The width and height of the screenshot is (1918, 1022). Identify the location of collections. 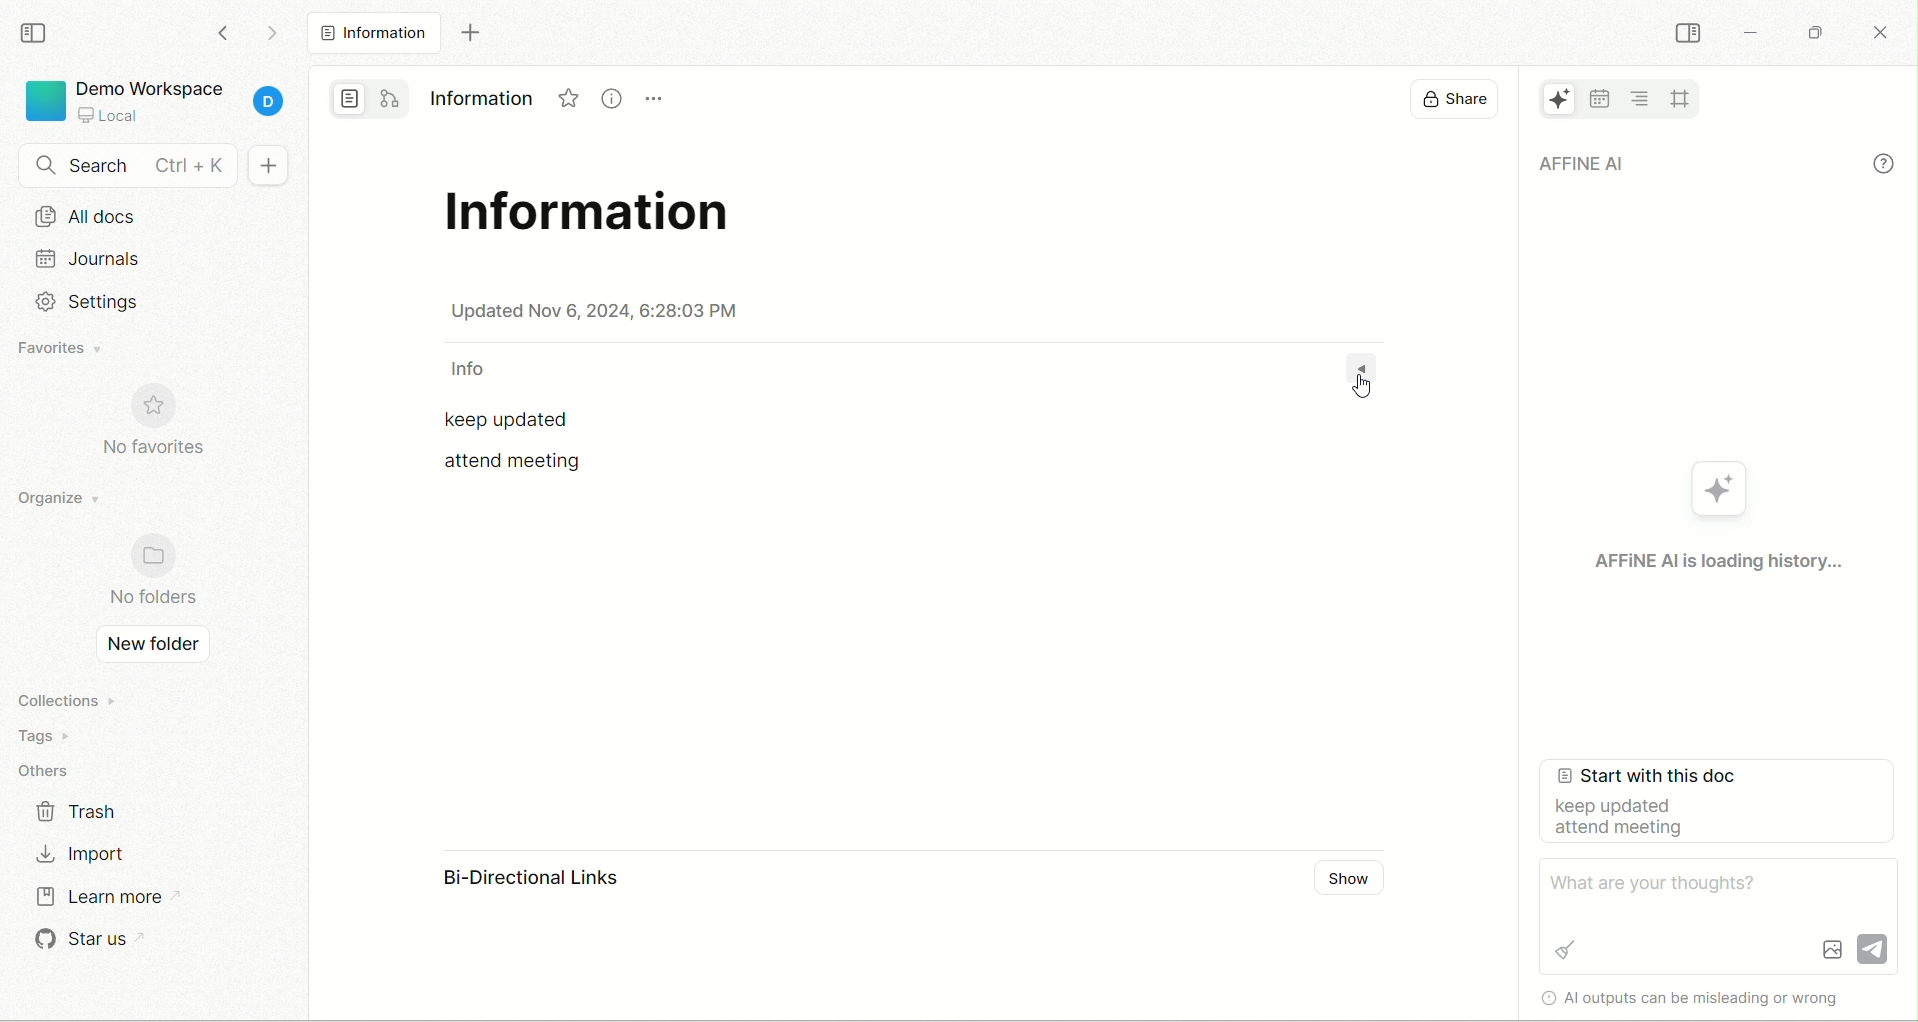
(68, 697).